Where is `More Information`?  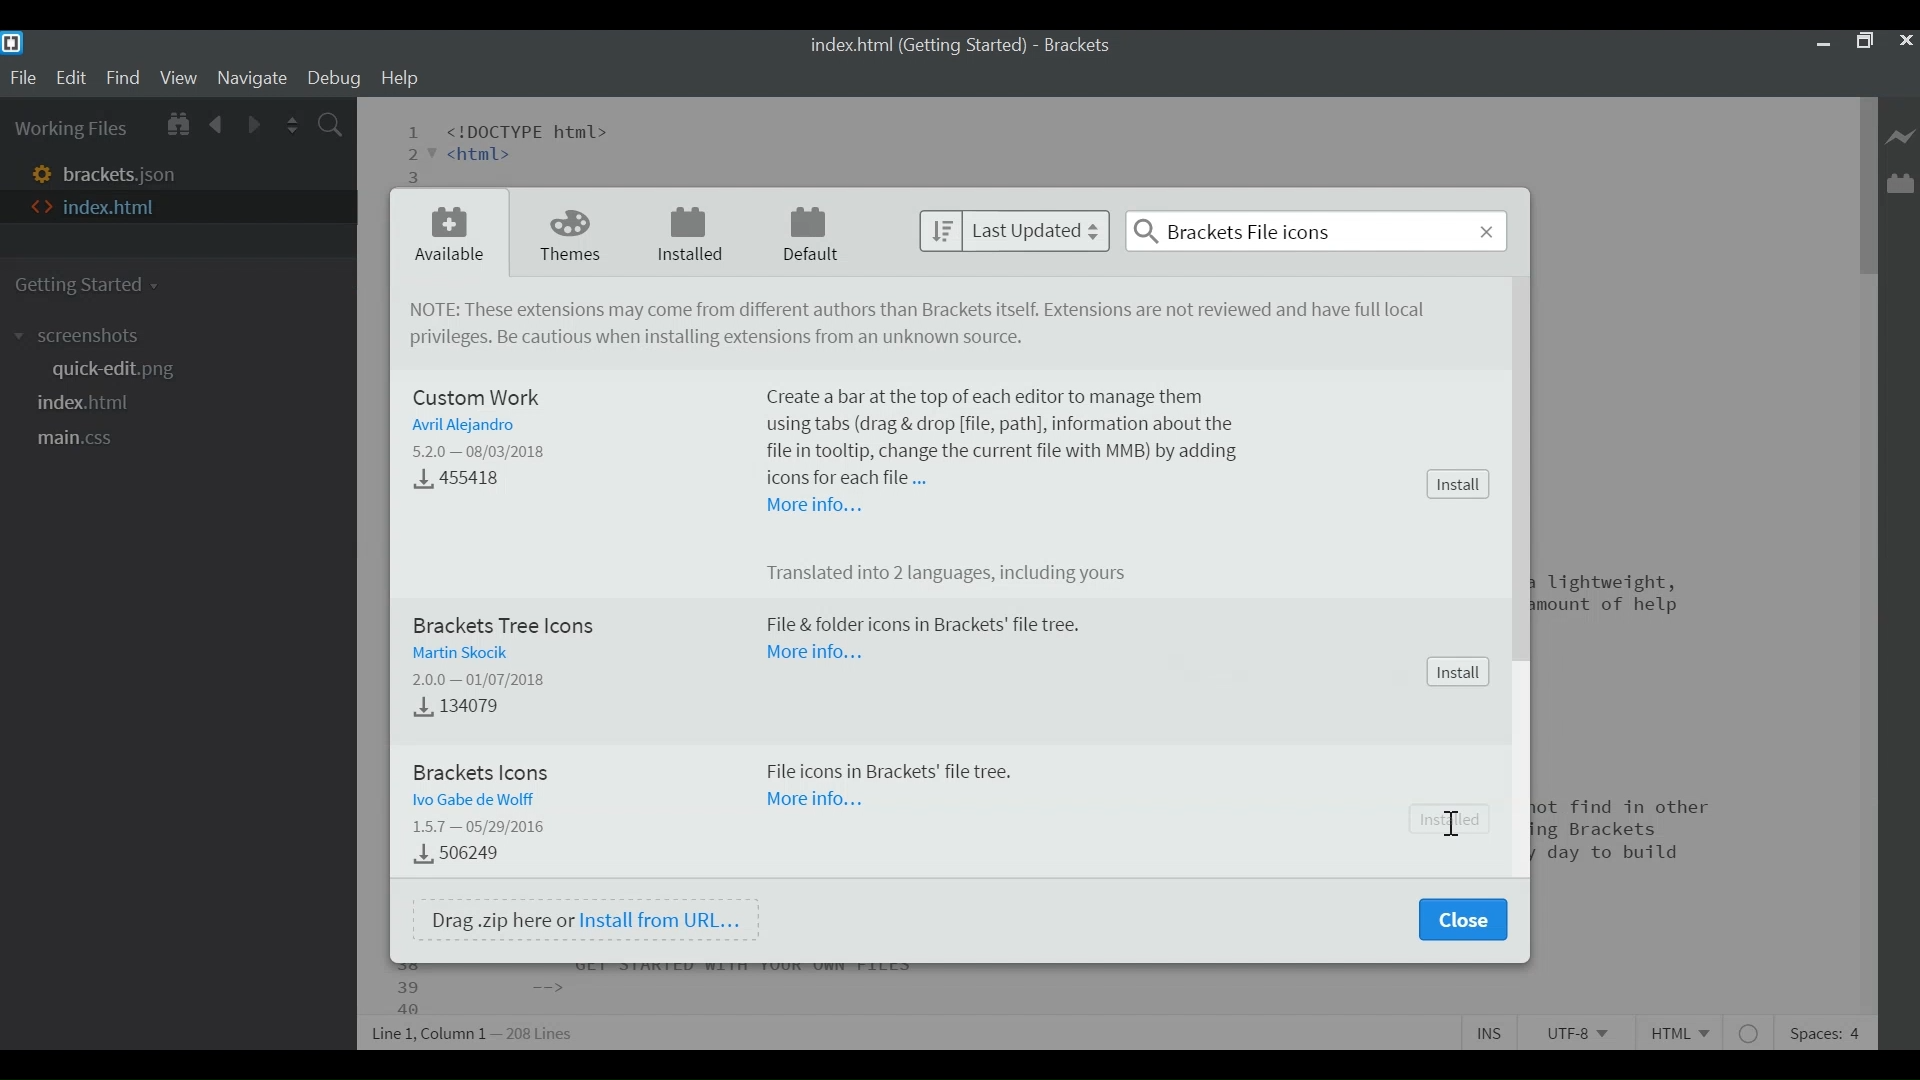
More Information is located at coordinates (813, 652).